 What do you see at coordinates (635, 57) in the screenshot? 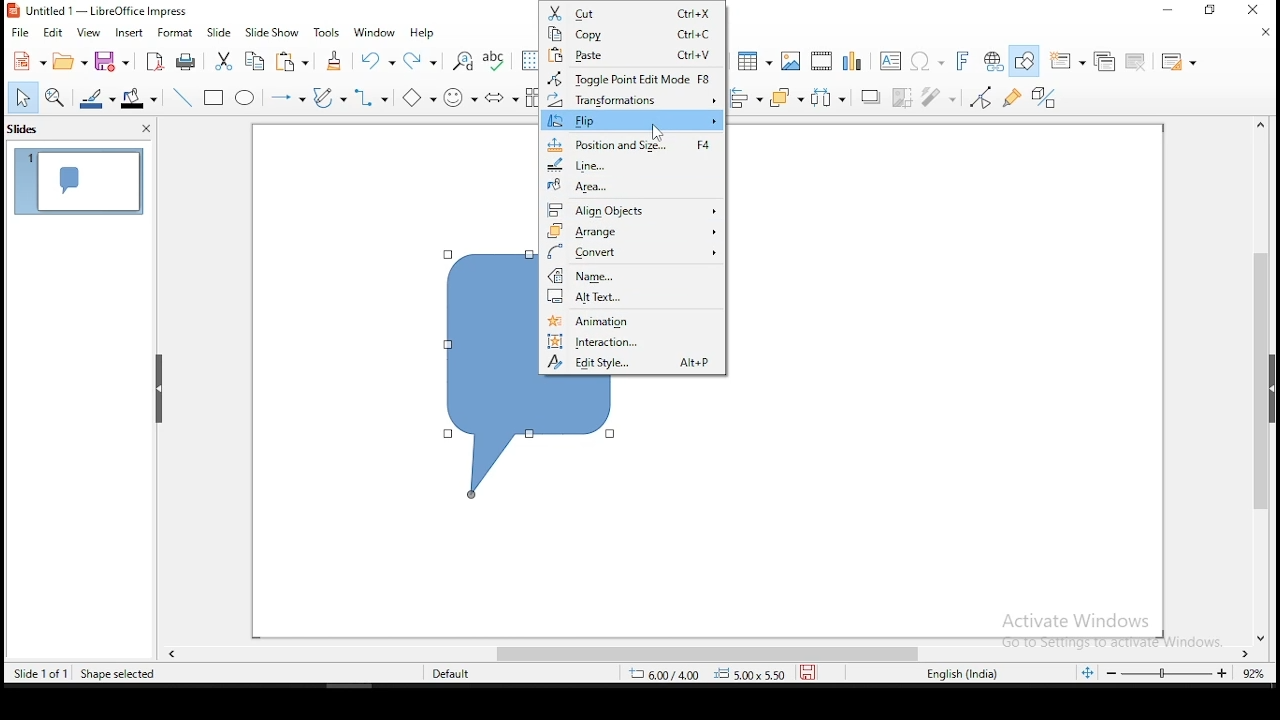
I see `paste` at bounding box center [635, 57].